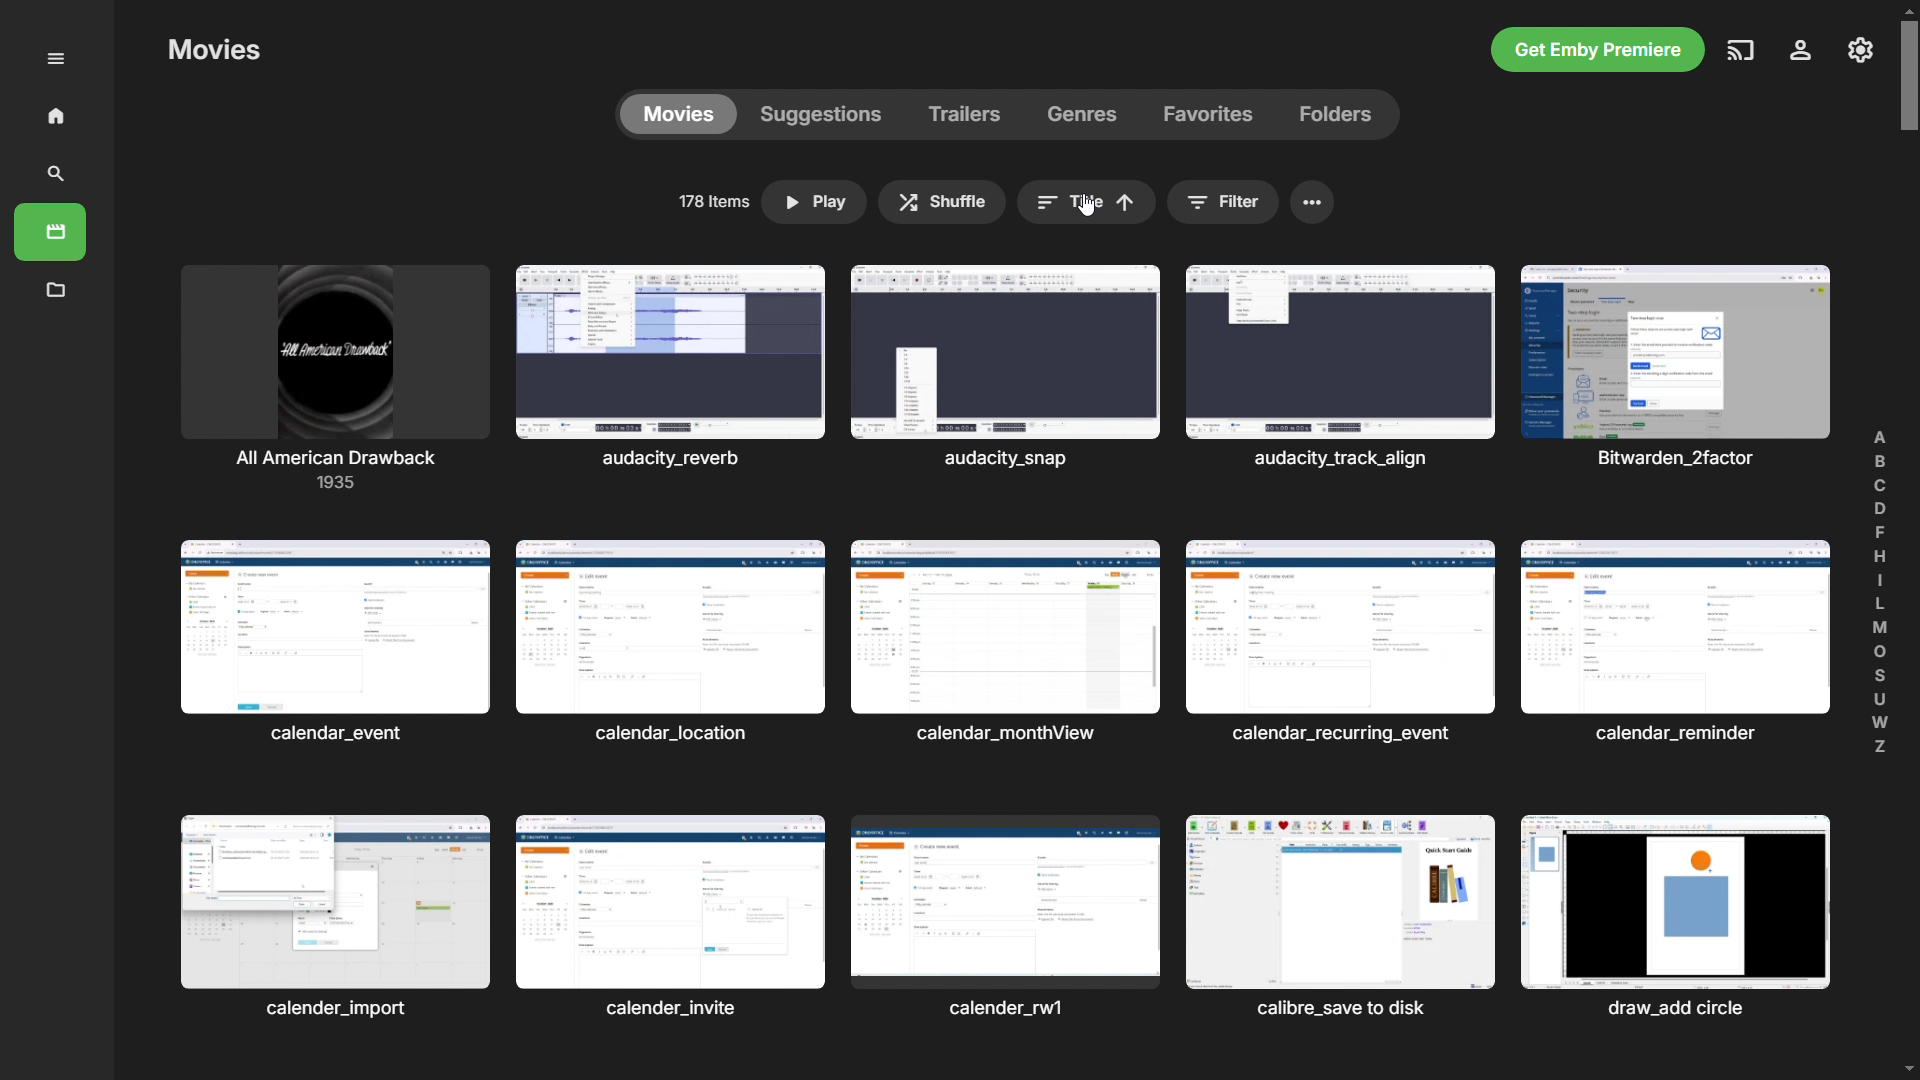 The width and height of the screenshot is (1920, 1080). Describe the element at coordinates (332, 916) in the screenshot. I see `` at that location.